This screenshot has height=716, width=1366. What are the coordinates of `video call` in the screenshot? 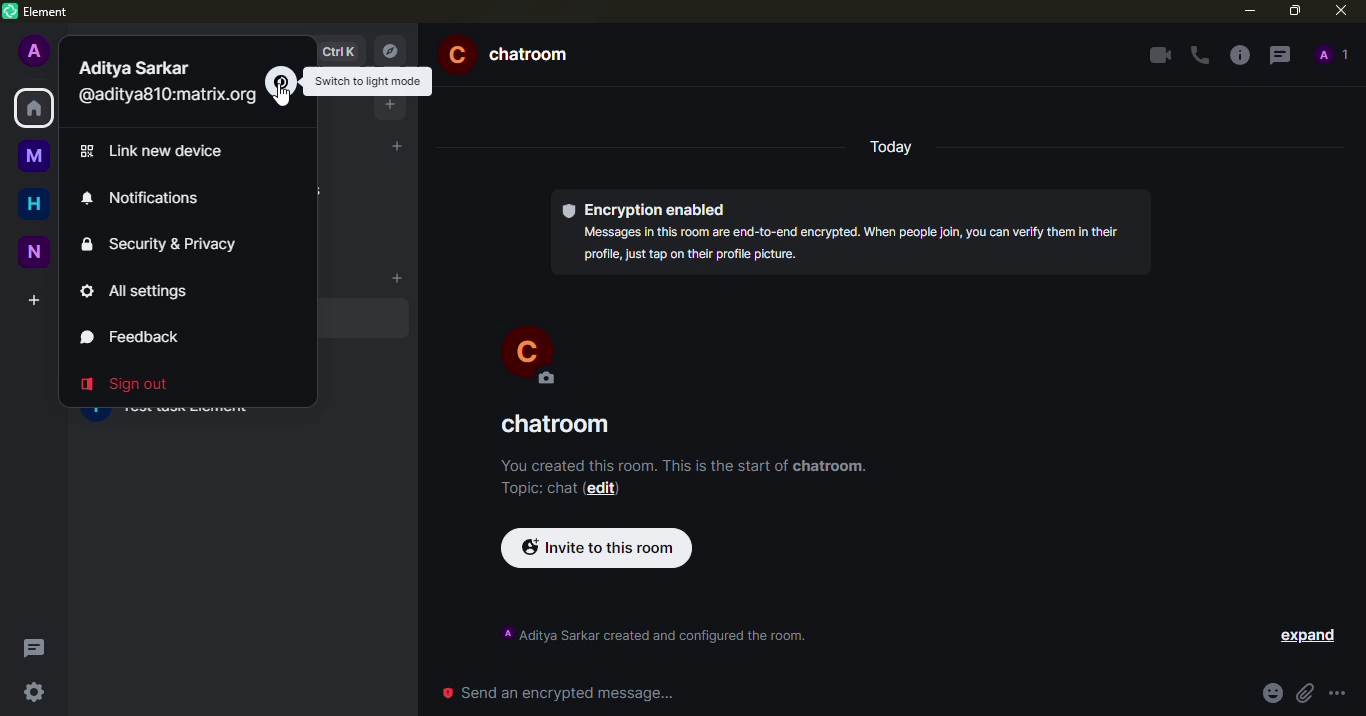 It's located at (1158, 54).